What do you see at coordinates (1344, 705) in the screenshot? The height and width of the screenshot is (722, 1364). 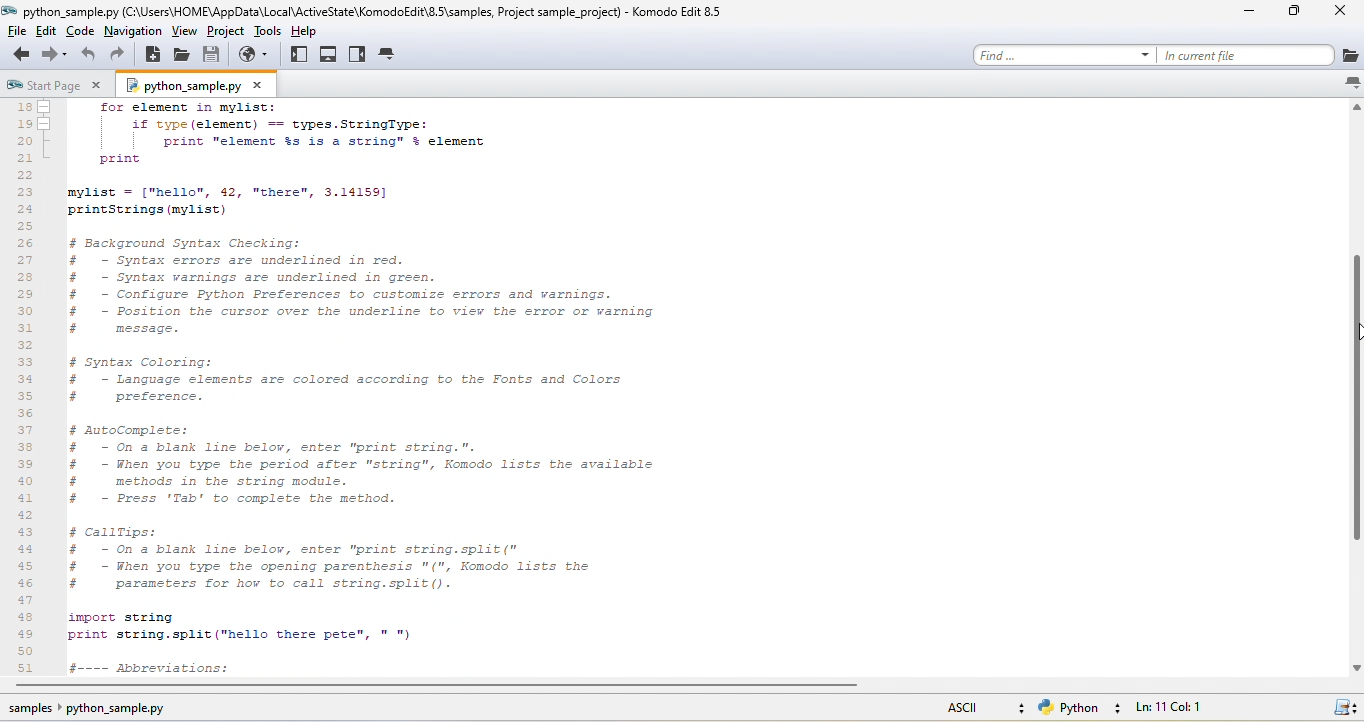 I see `syntax checking` at bounding box center [1344, 705].